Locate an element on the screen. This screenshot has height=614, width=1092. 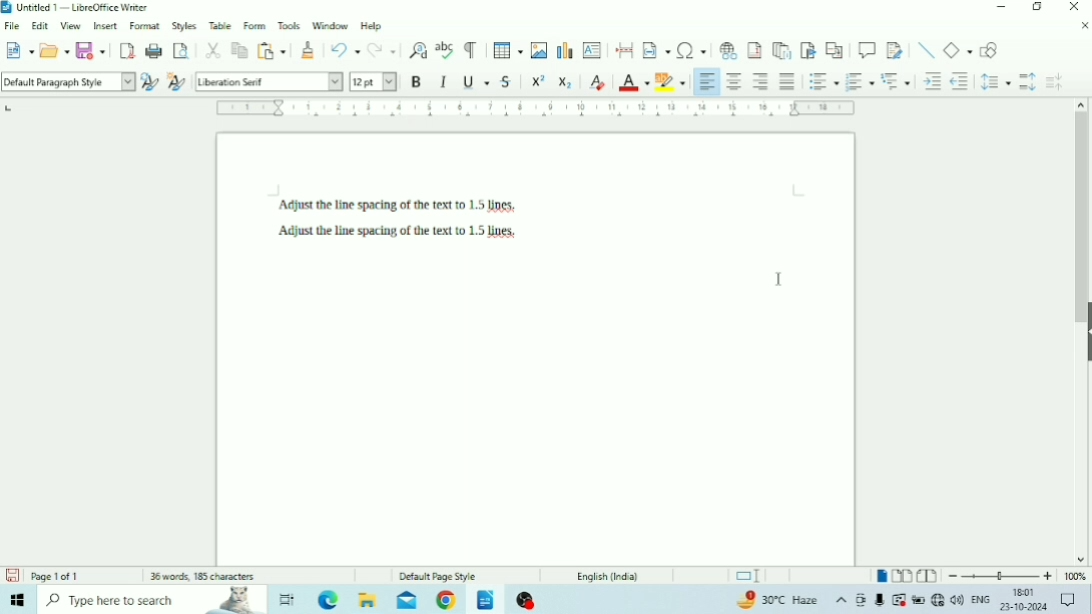
Text Unselected is located at coordinates (401, 221).